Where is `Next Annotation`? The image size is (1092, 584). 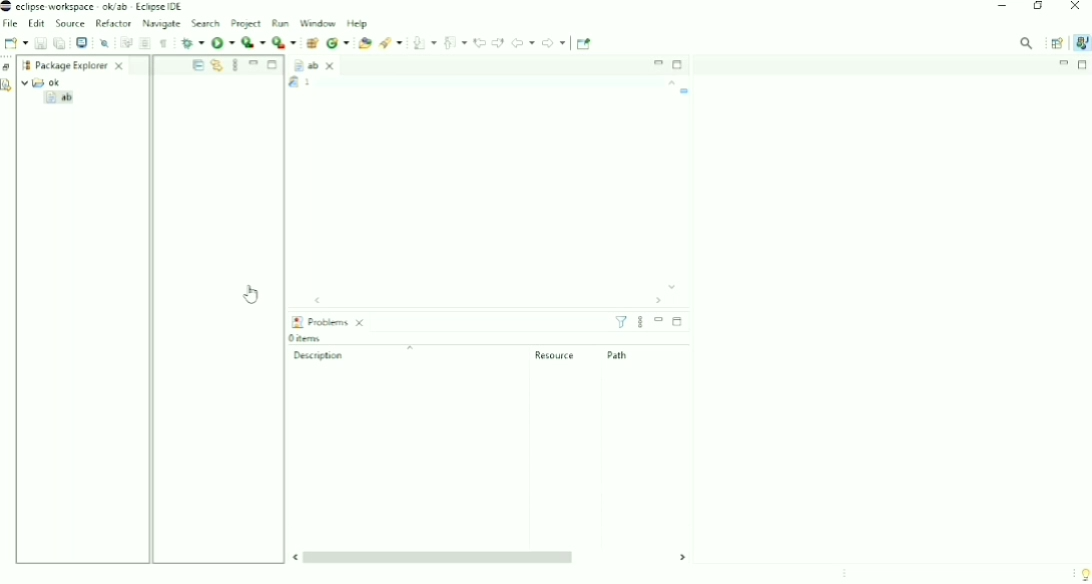
Next Annotation is located at coordinates (424, 43).